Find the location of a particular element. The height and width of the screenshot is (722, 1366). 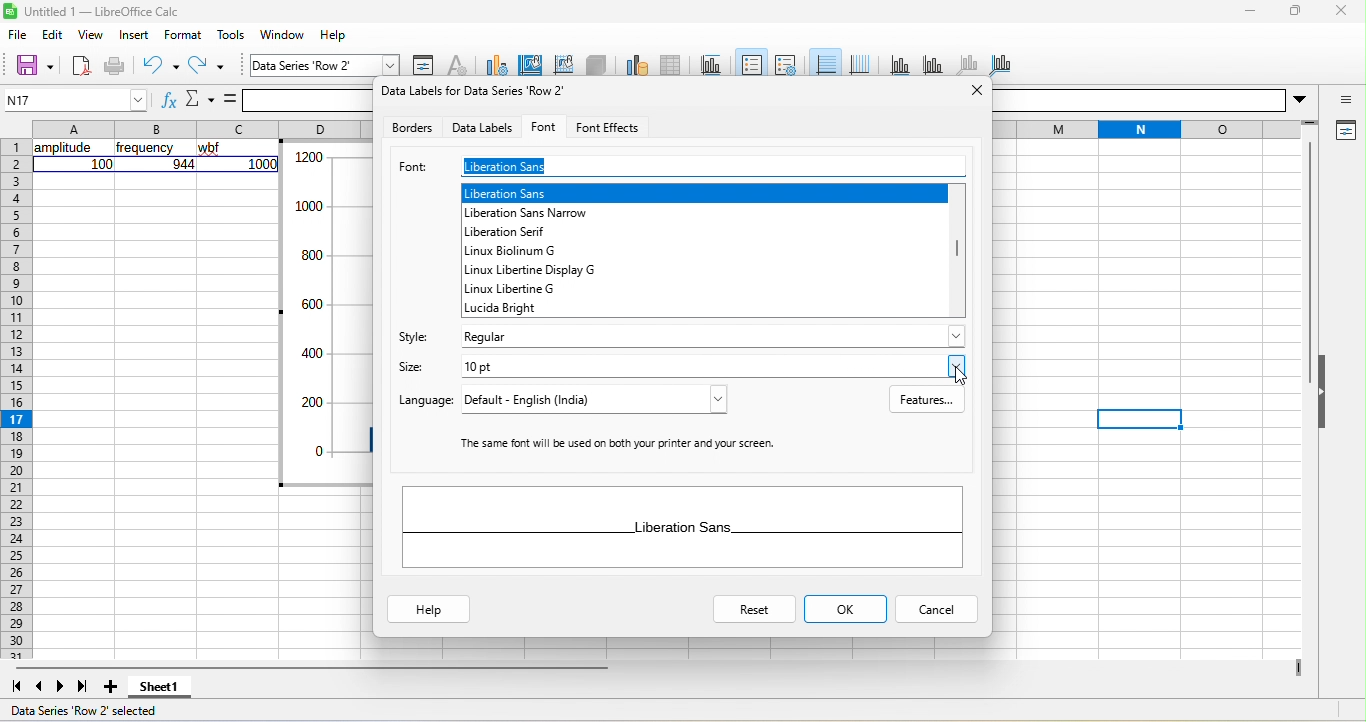

10 pt is located at coordinates (713, 366).